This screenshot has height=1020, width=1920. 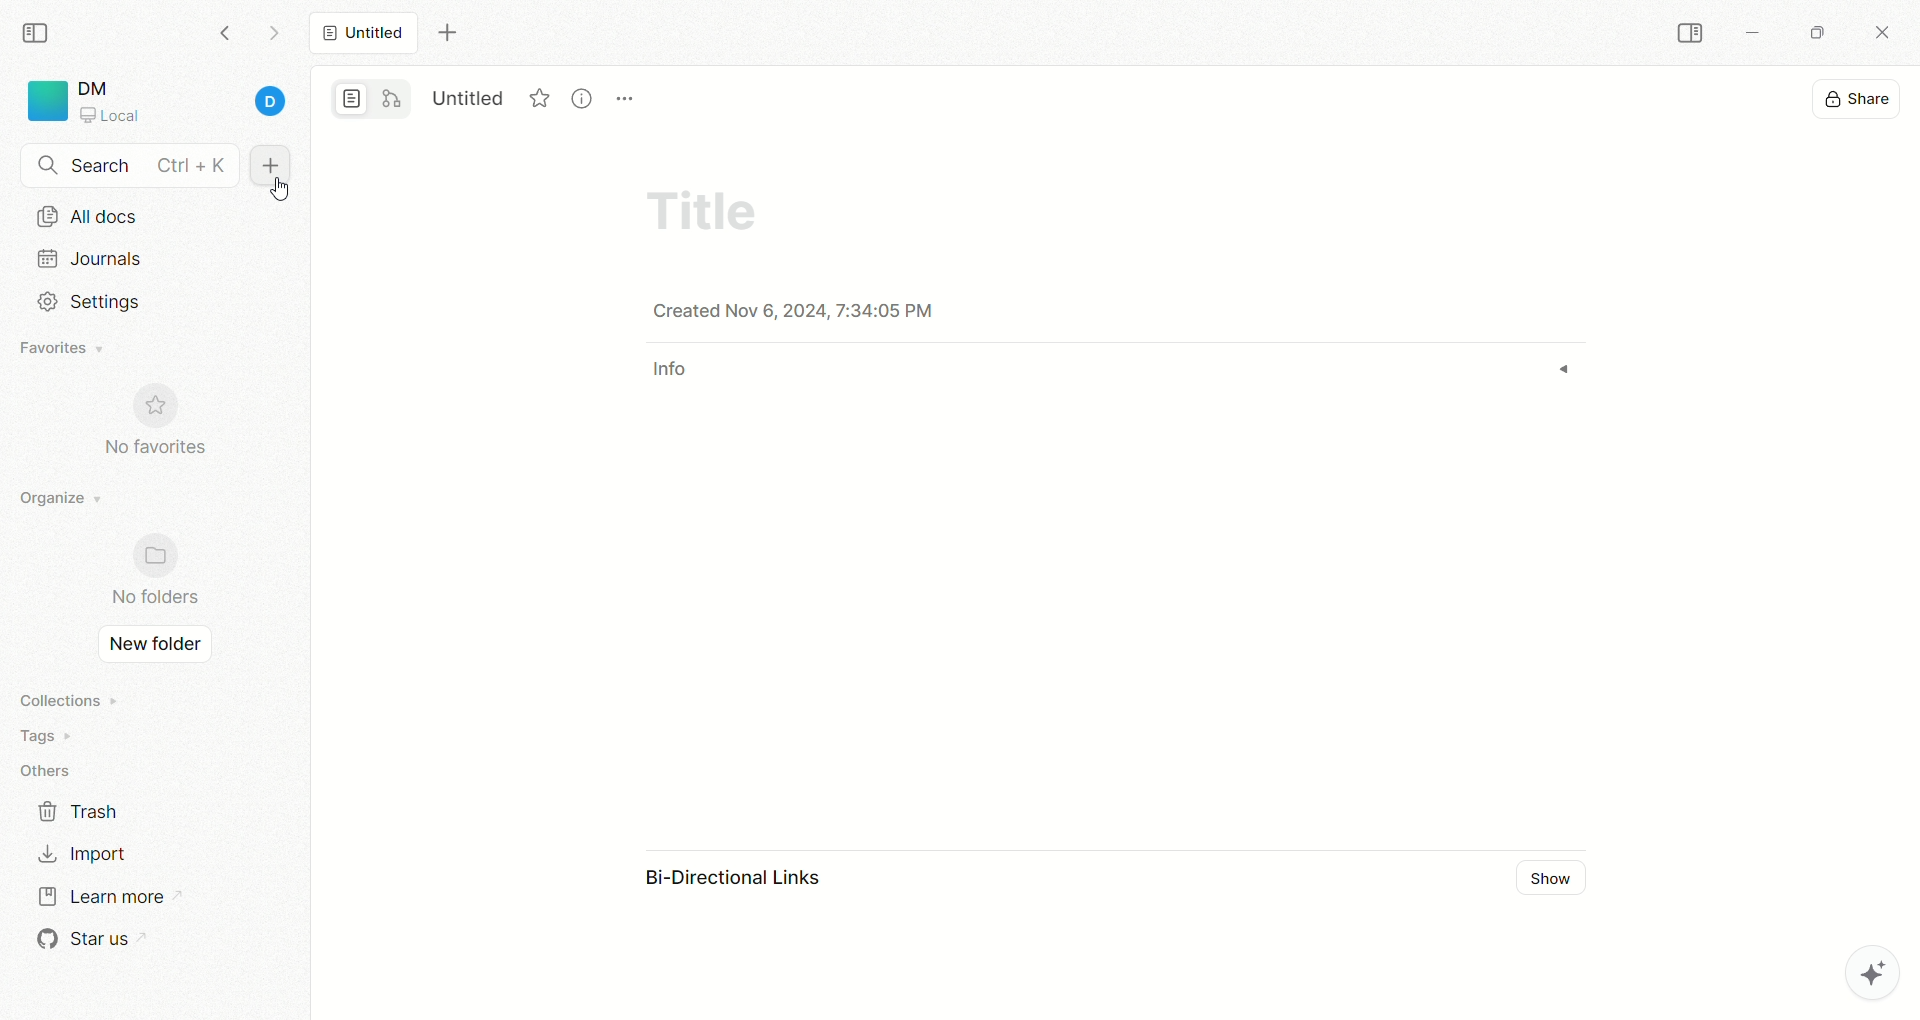 What do you see at coordinates (447, 33) in the screenshot?
I see `new tab` at bounding box center [447, 33].